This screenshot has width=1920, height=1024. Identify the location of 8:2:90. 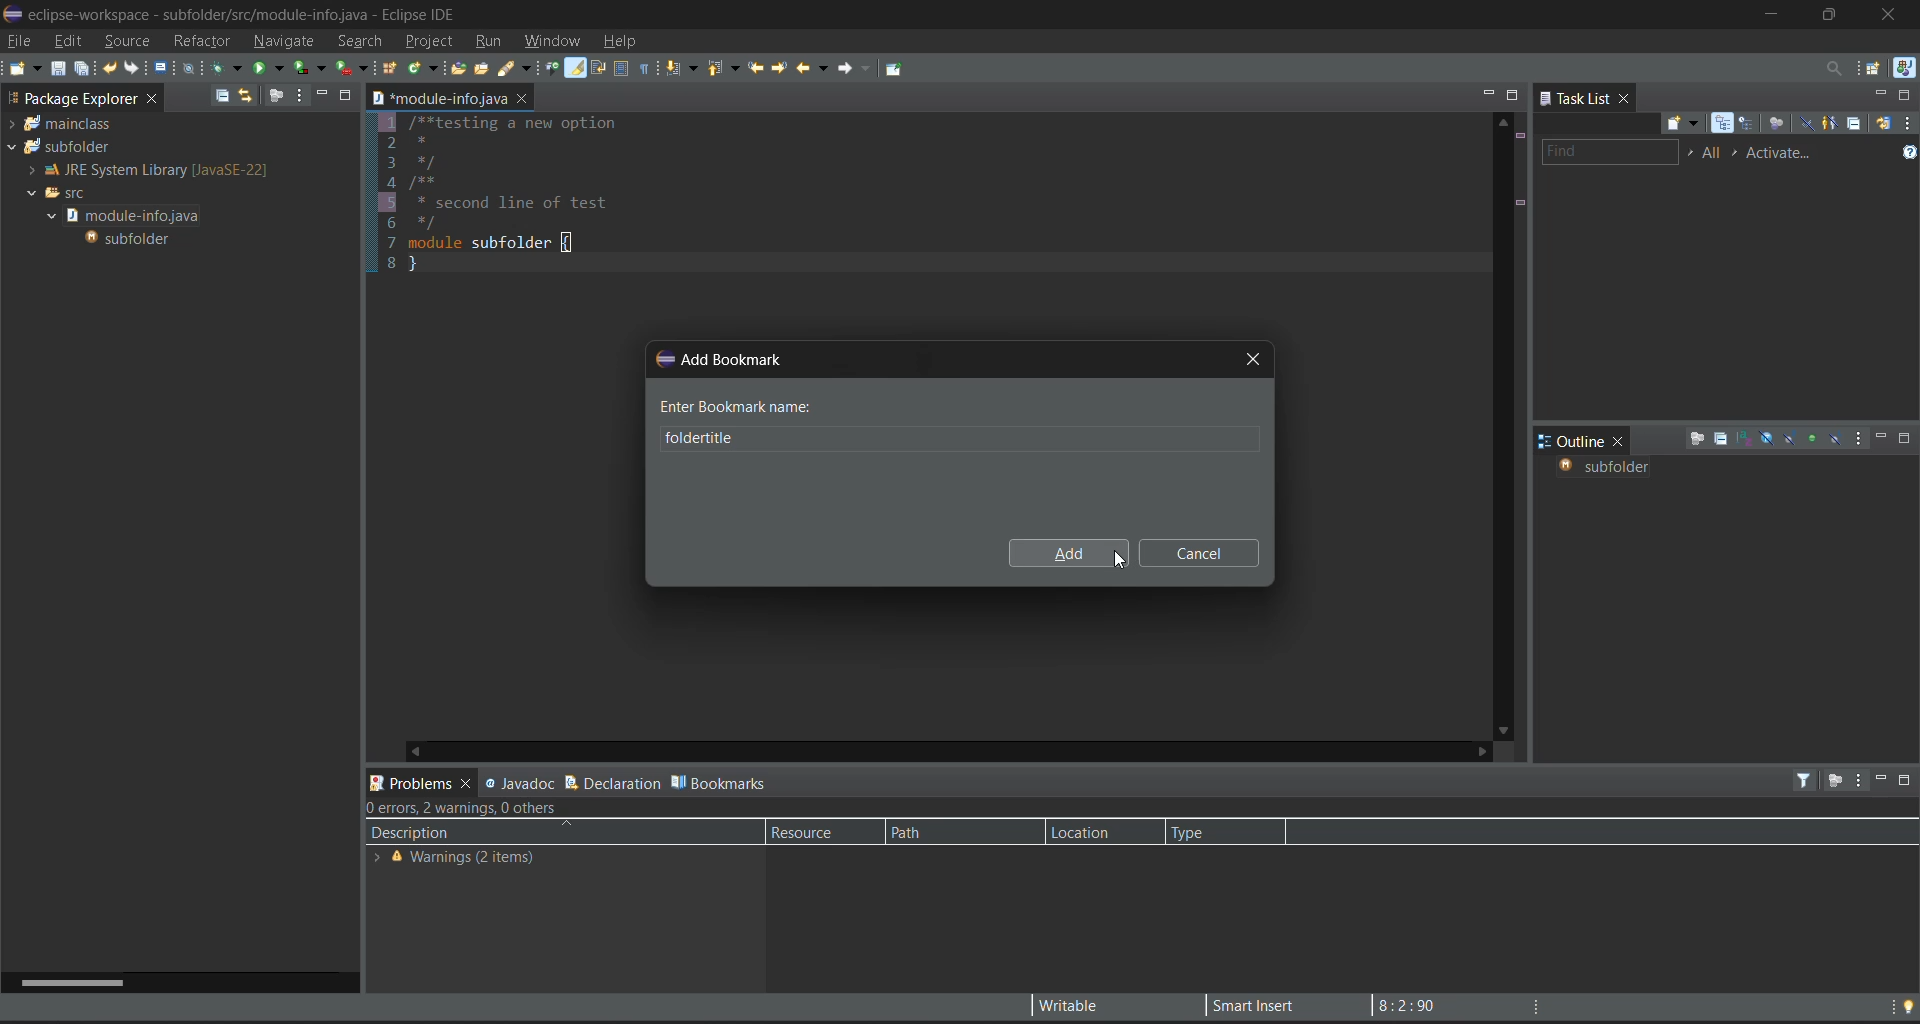
(1417, 1004).